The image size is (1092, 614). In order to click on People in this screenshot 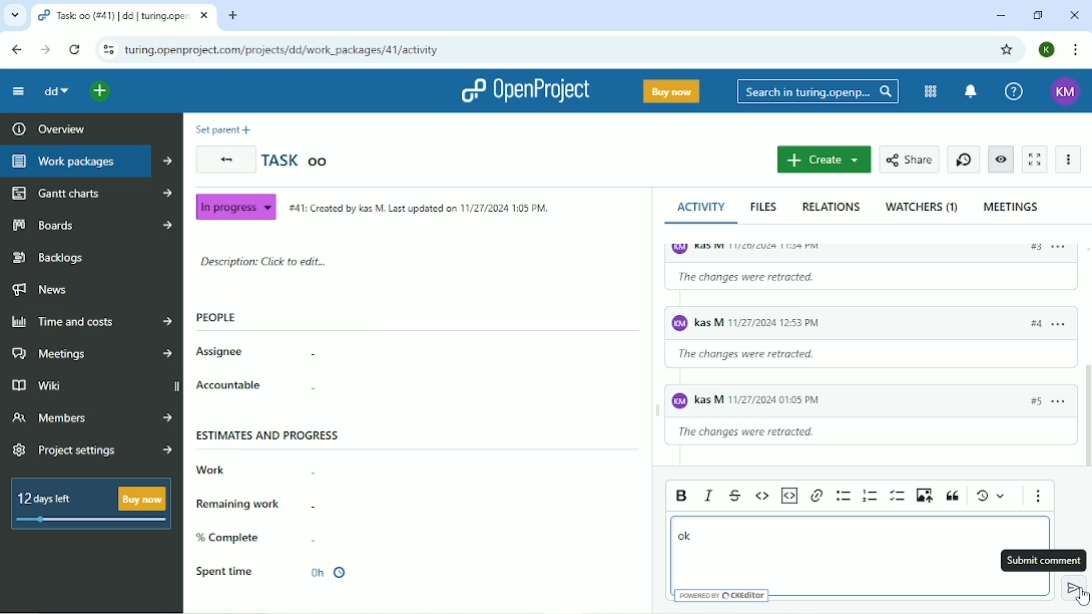, I will do `click(216, 317)`.